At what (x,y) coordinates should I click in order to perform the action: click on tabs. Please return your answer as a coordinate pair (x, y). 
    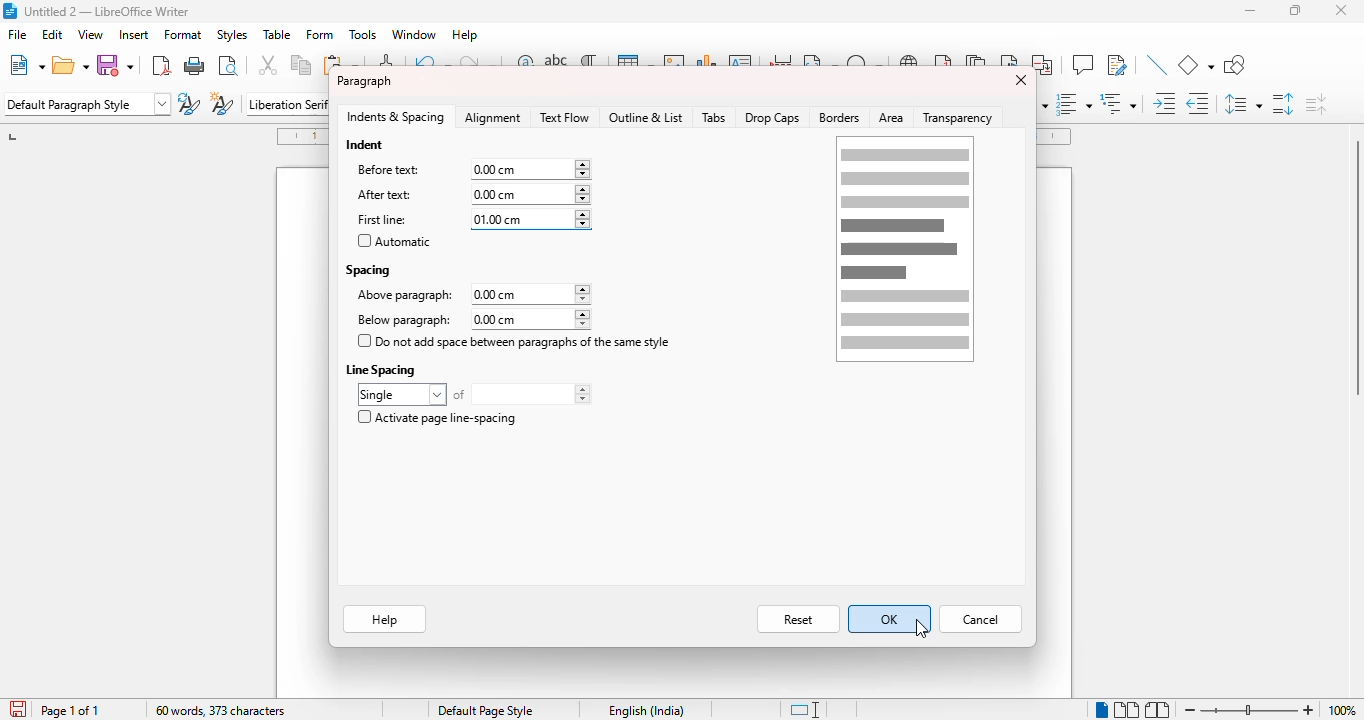
    Looking at the image, I should click on (714, 118).